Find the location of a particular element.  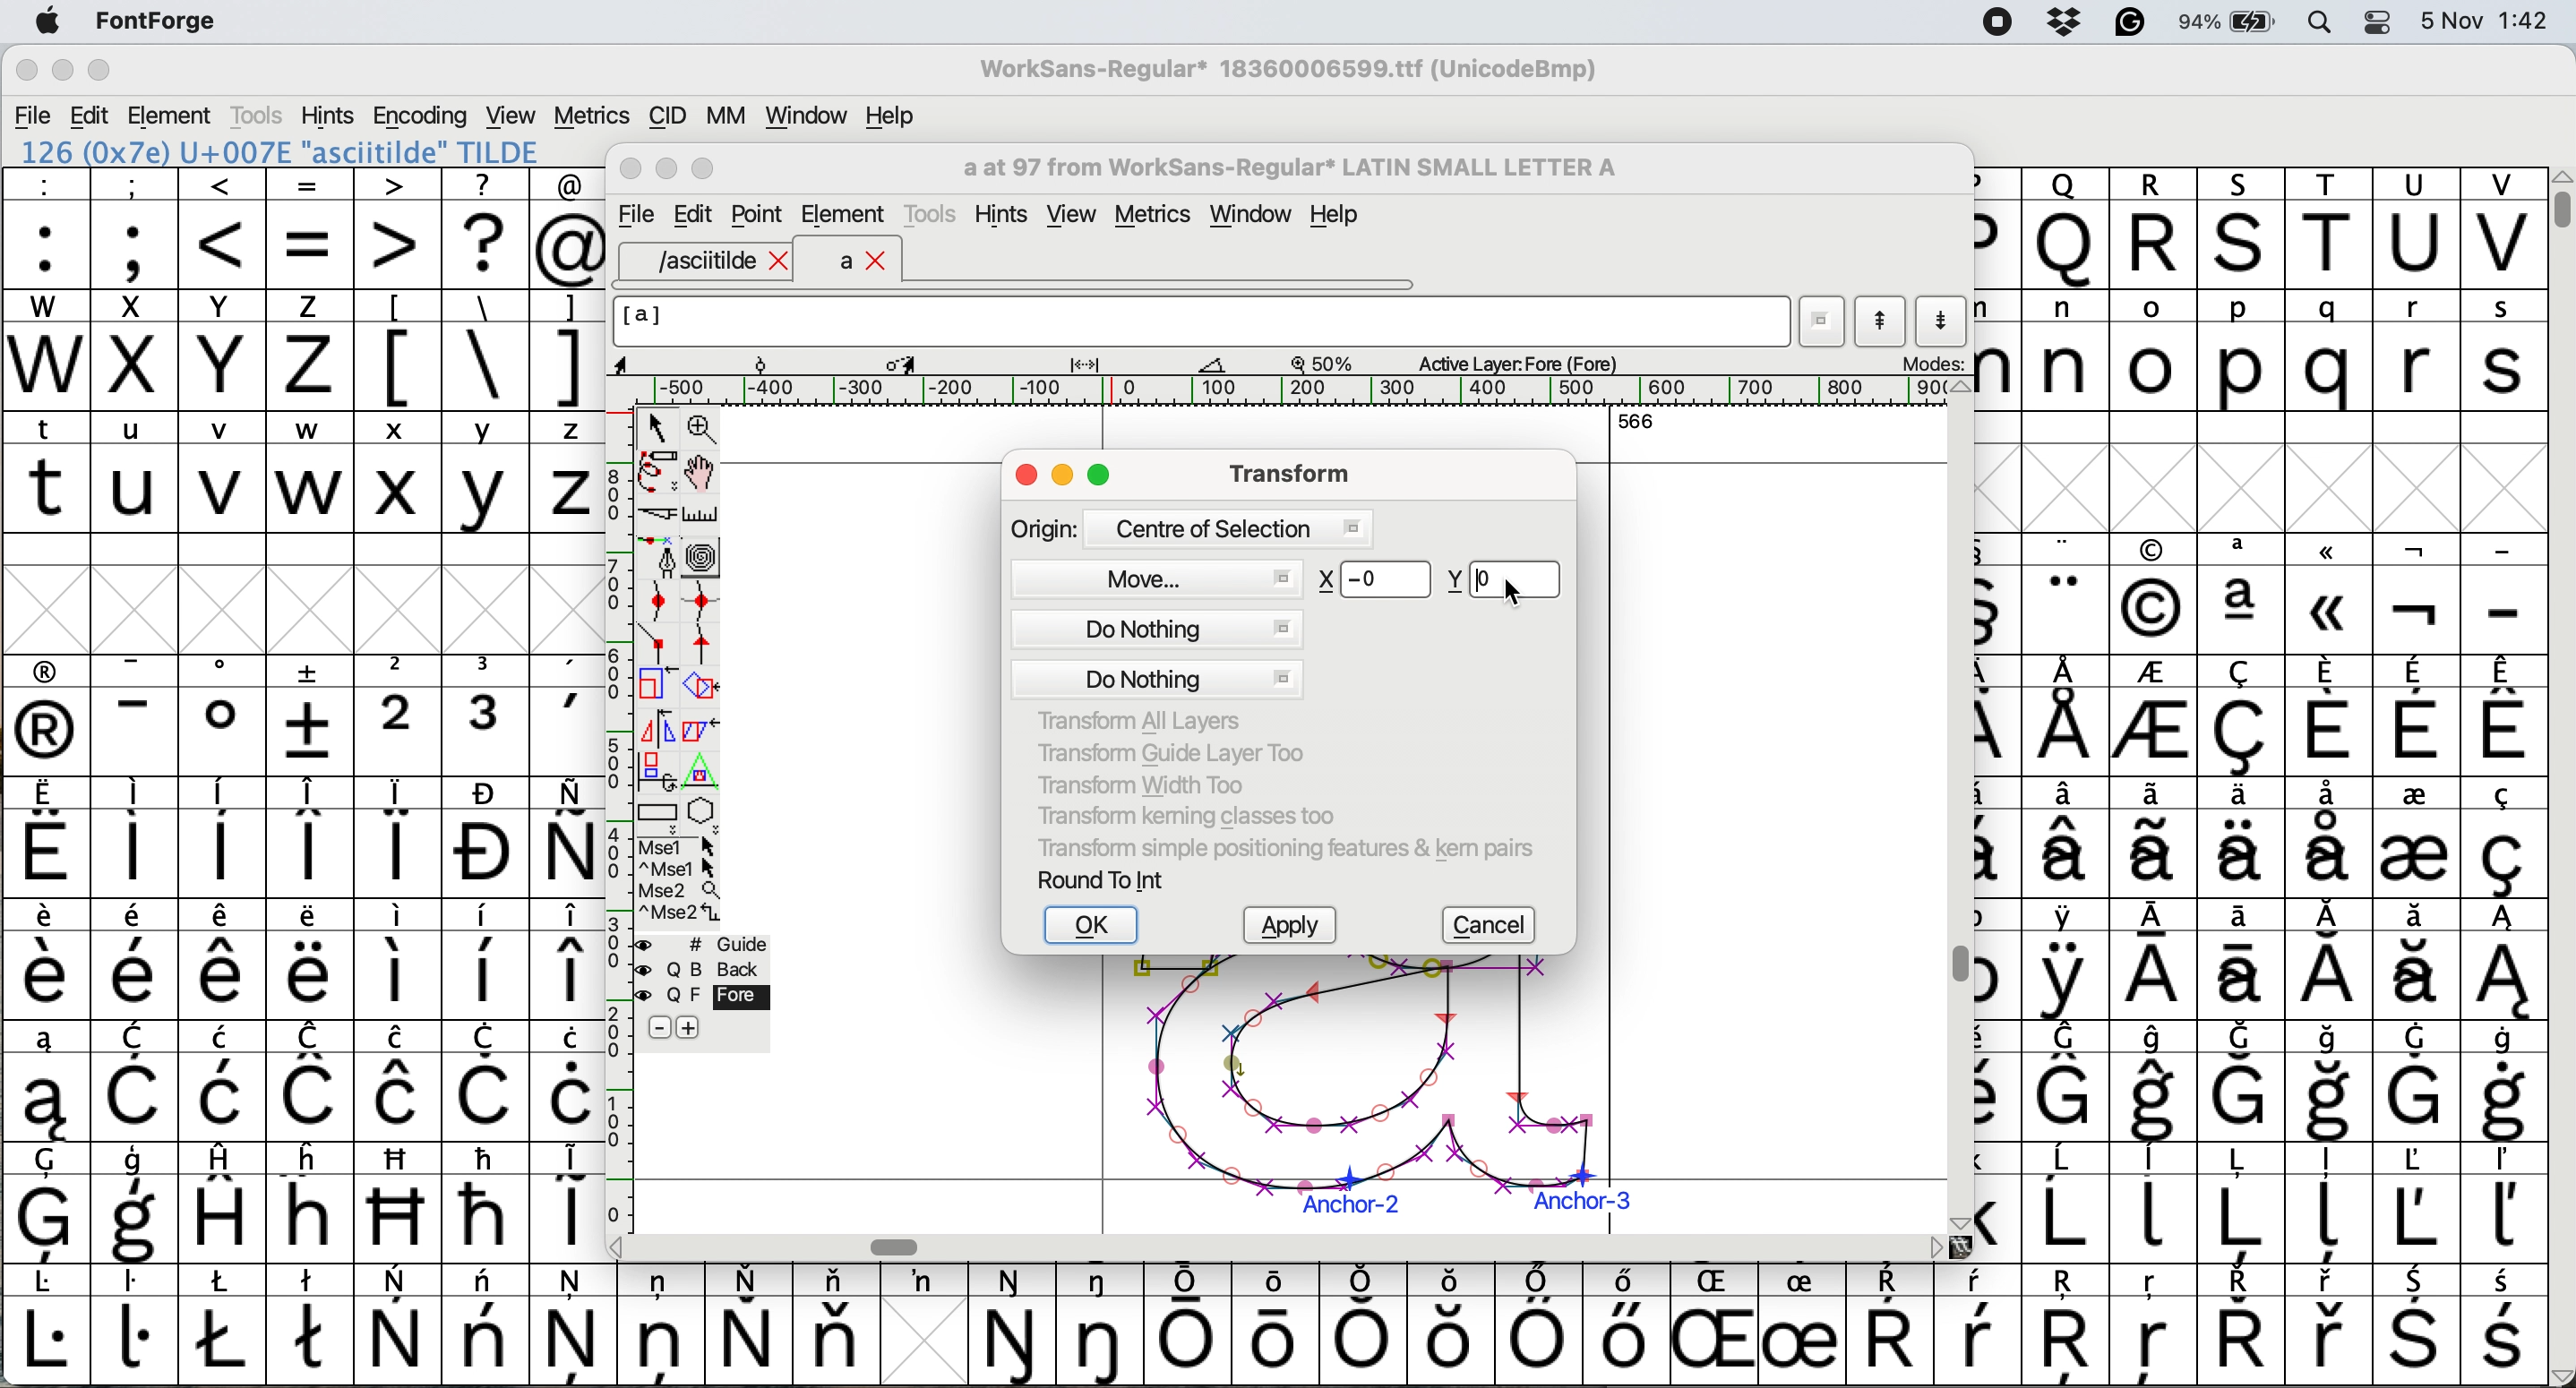

symbol is located at coordinates (2153, 962).